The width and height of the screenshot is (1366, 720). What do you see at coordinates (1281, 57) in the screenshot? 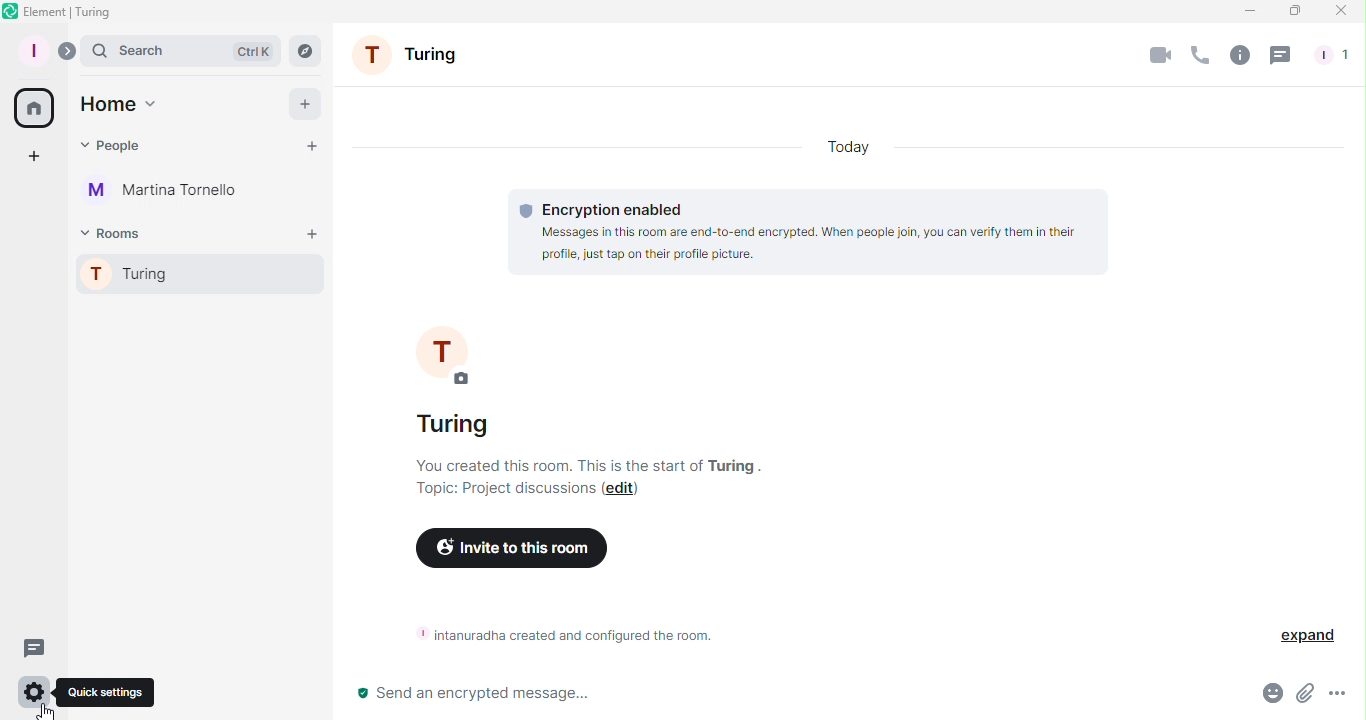
I see `Threads` at bounding box center [1281, 57].